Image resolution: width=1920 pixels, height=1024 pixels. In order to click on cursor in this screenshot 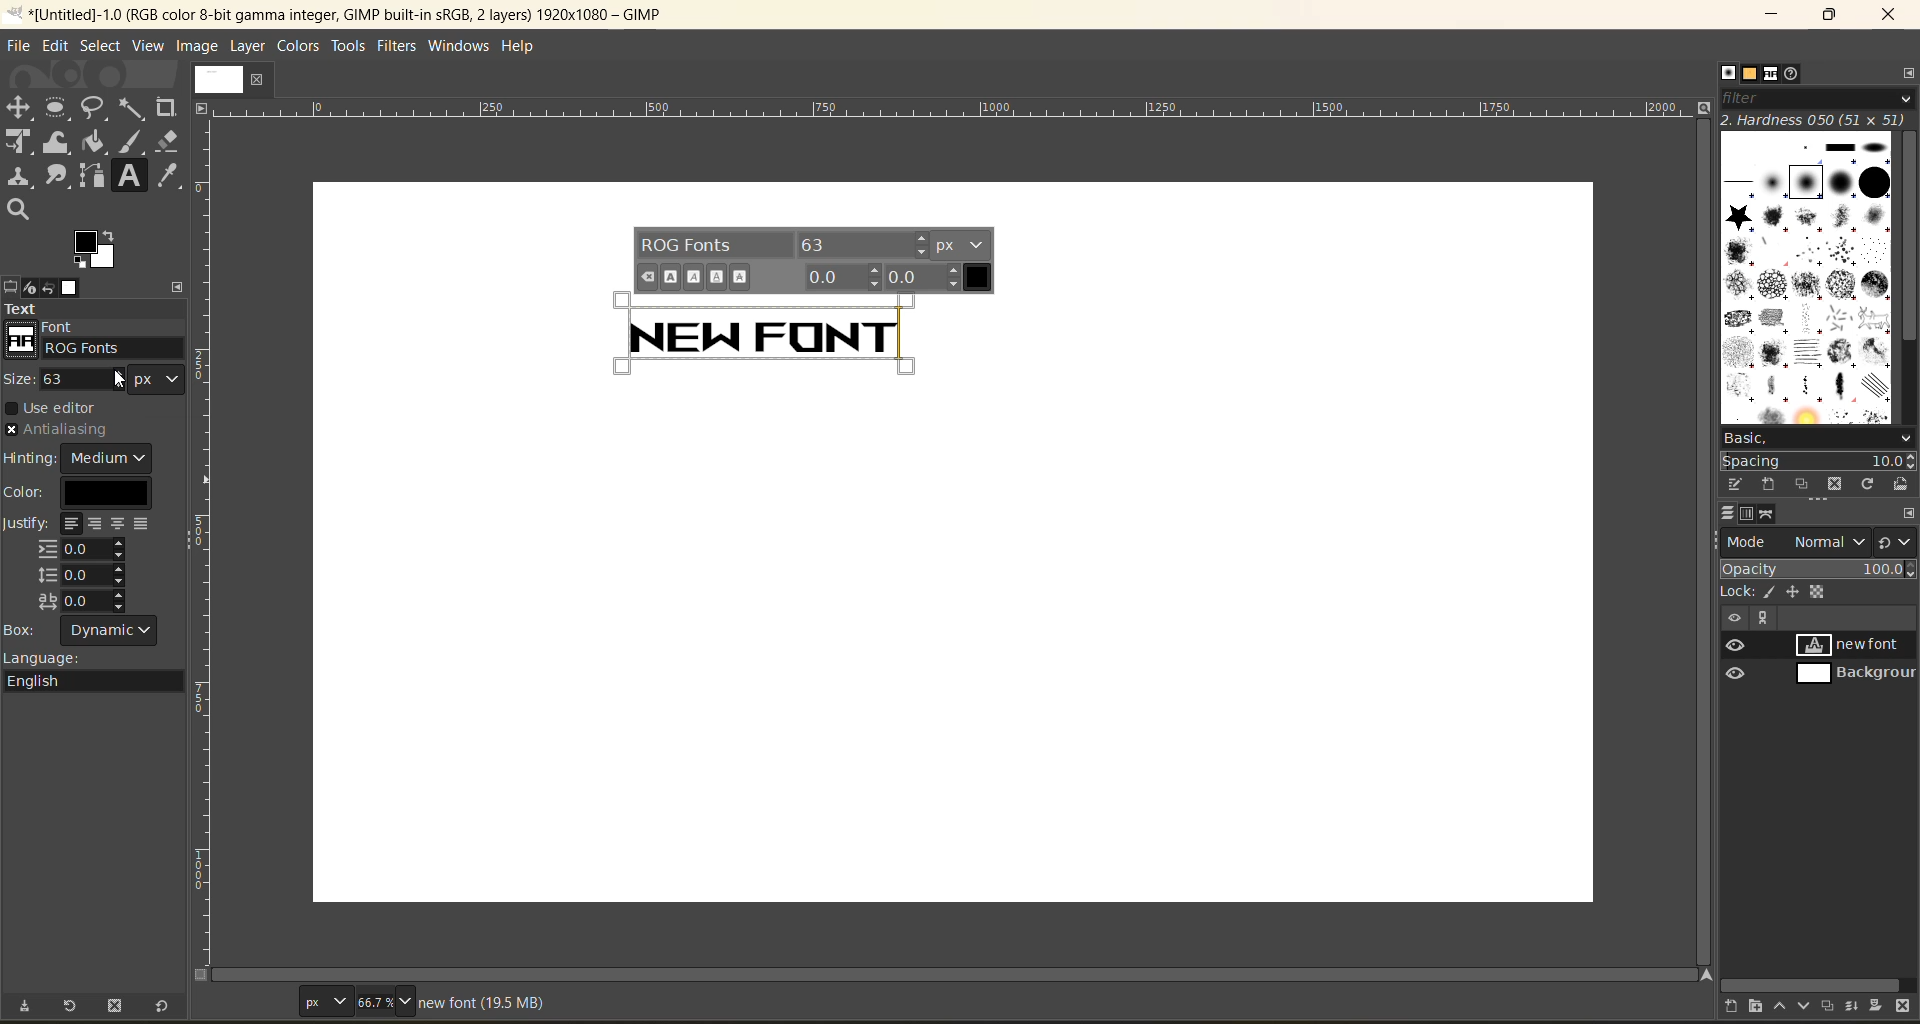, I will do `click(119, 379)`.